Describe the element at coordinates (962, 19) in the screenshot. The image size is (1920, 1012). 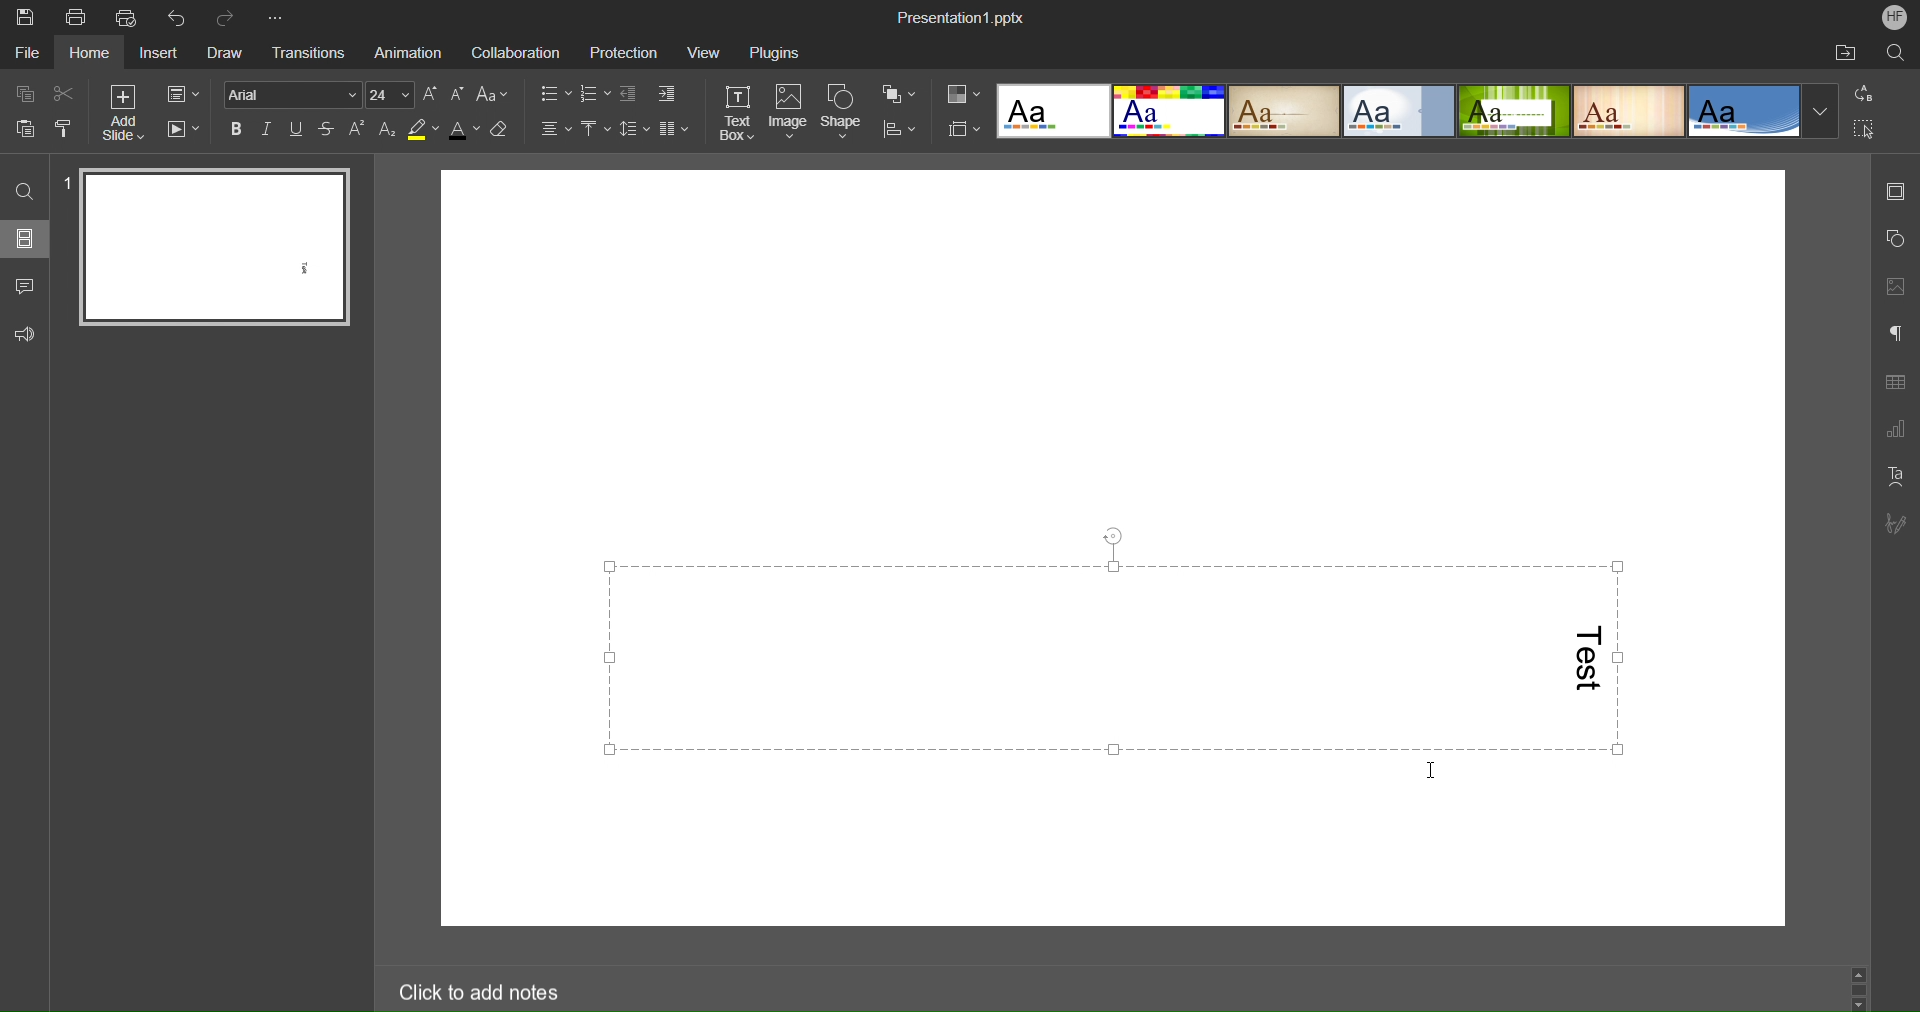
I see `Presentation1` at that location.